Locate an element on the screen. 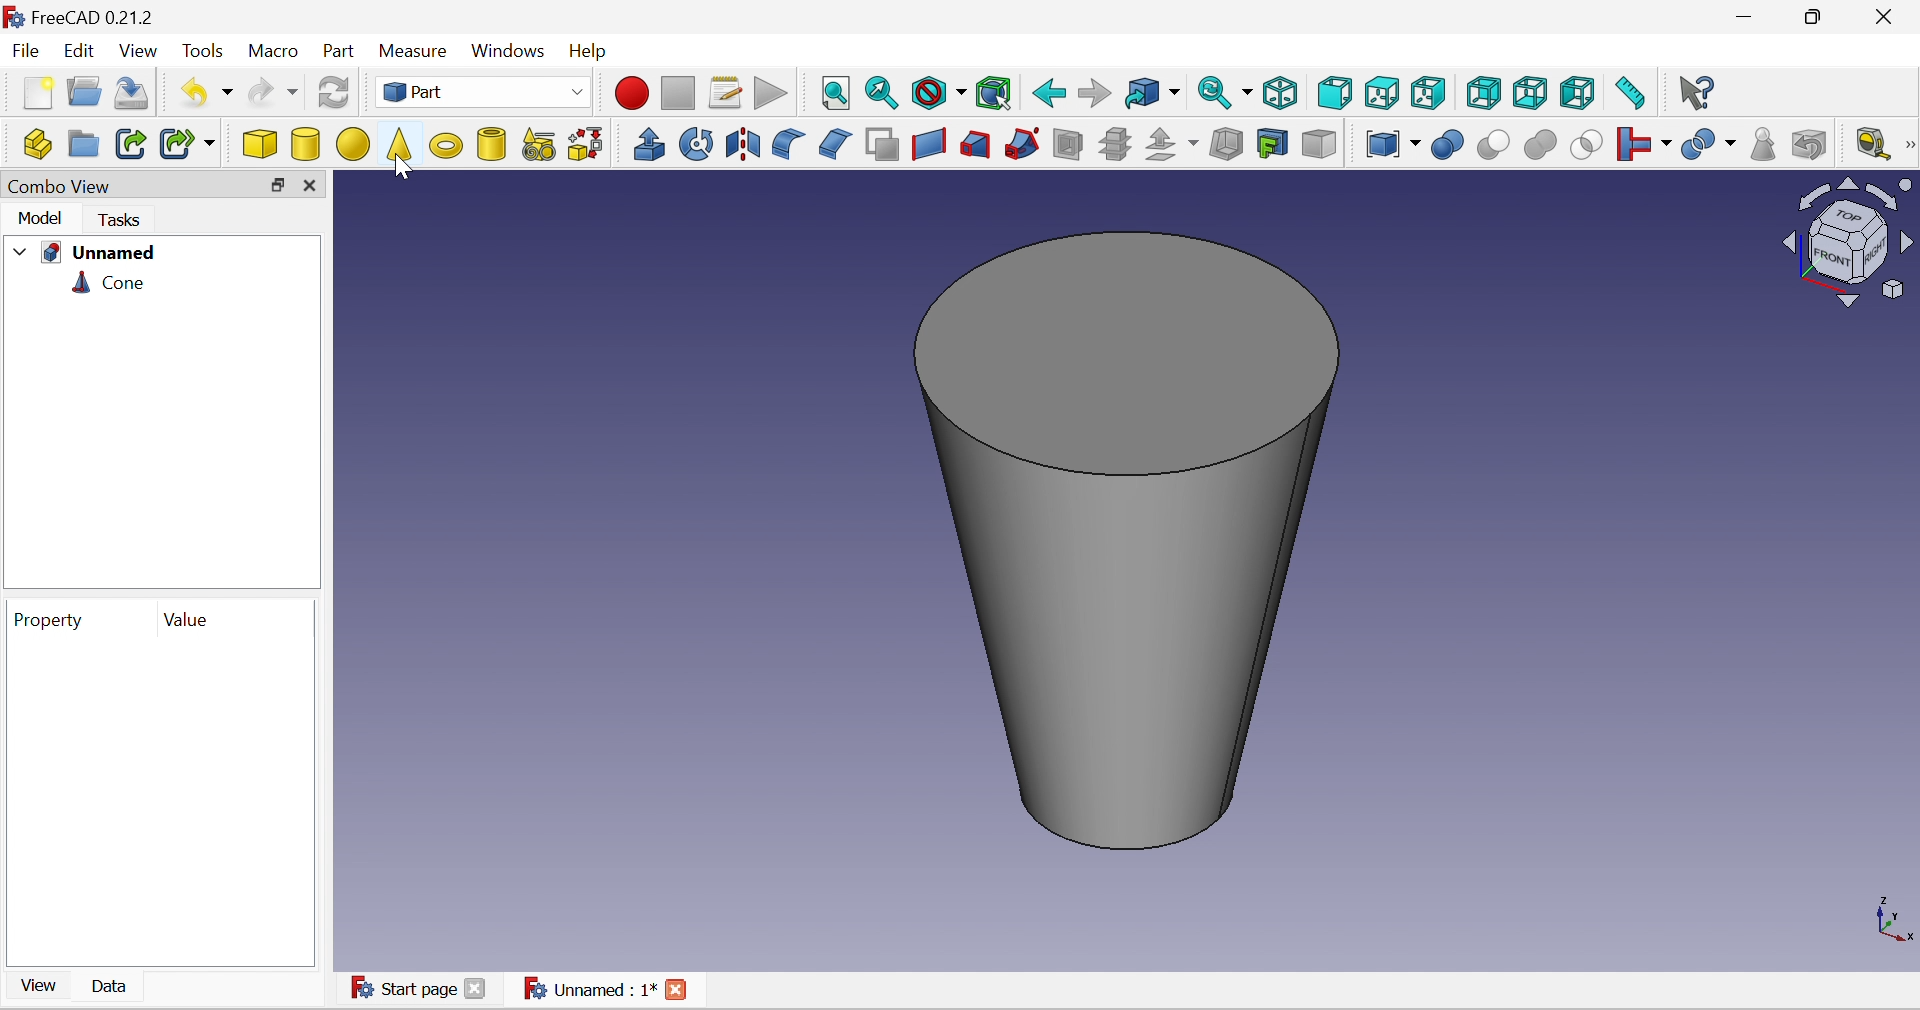 Image resolution: width=1920 pixels, height=1010 pixels. Offset: is located at coordinates (1171, 145).